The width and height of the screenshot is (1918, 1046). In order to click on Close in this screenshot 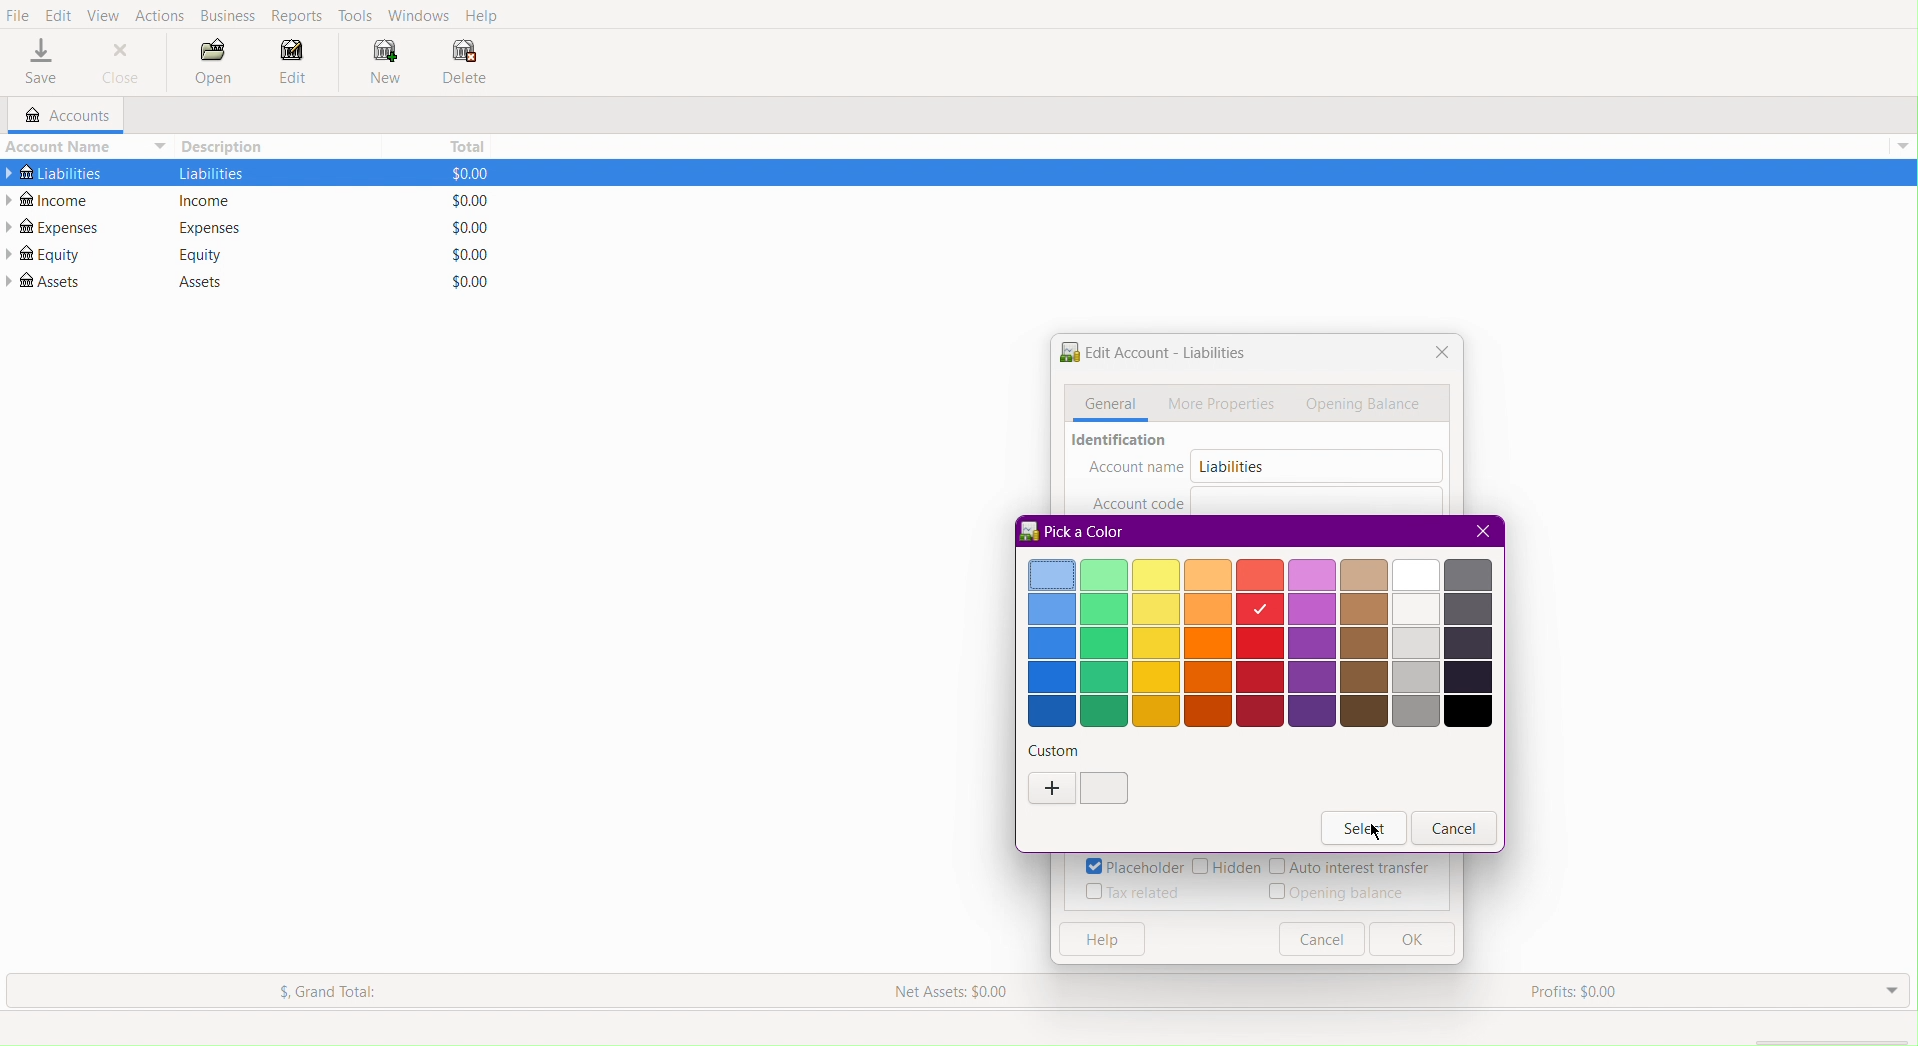, I will do `click(1480, 530)`.